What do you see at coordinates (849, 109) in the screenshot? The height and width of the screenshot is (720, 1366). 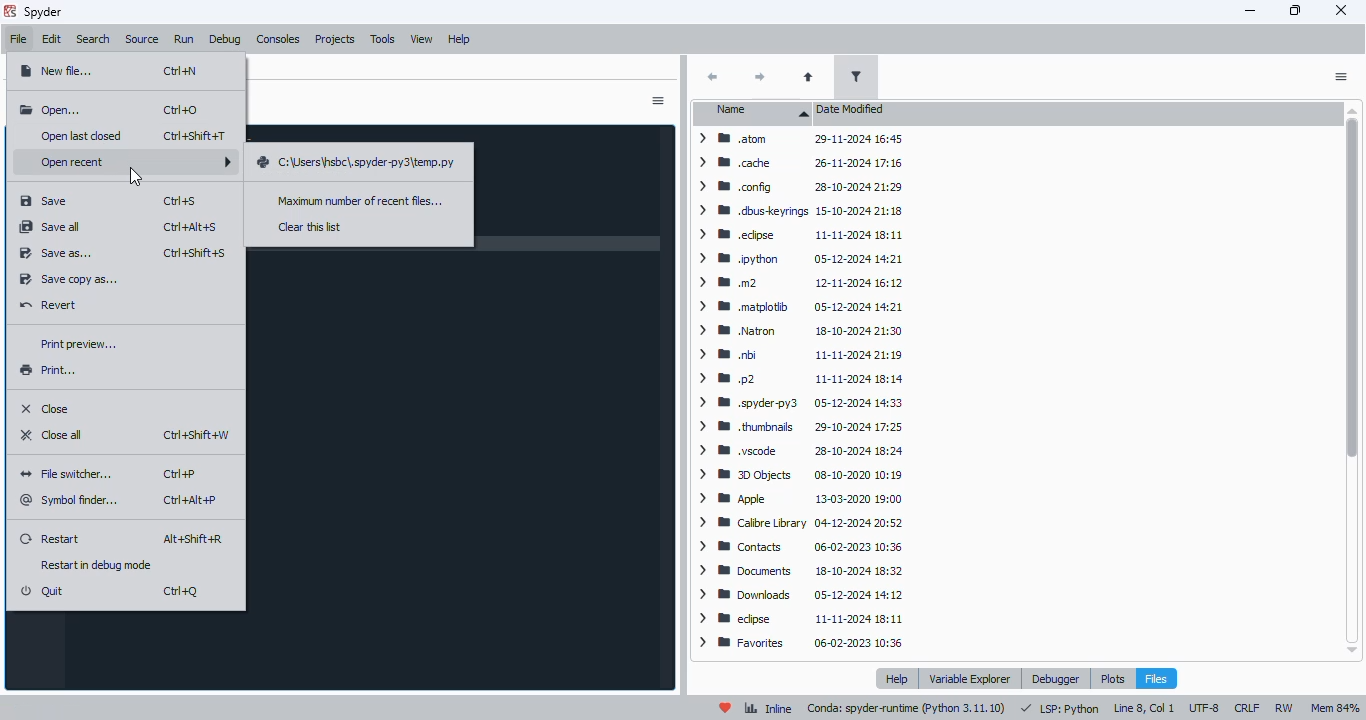 I see `date modified` at bounding box center [849, 109].